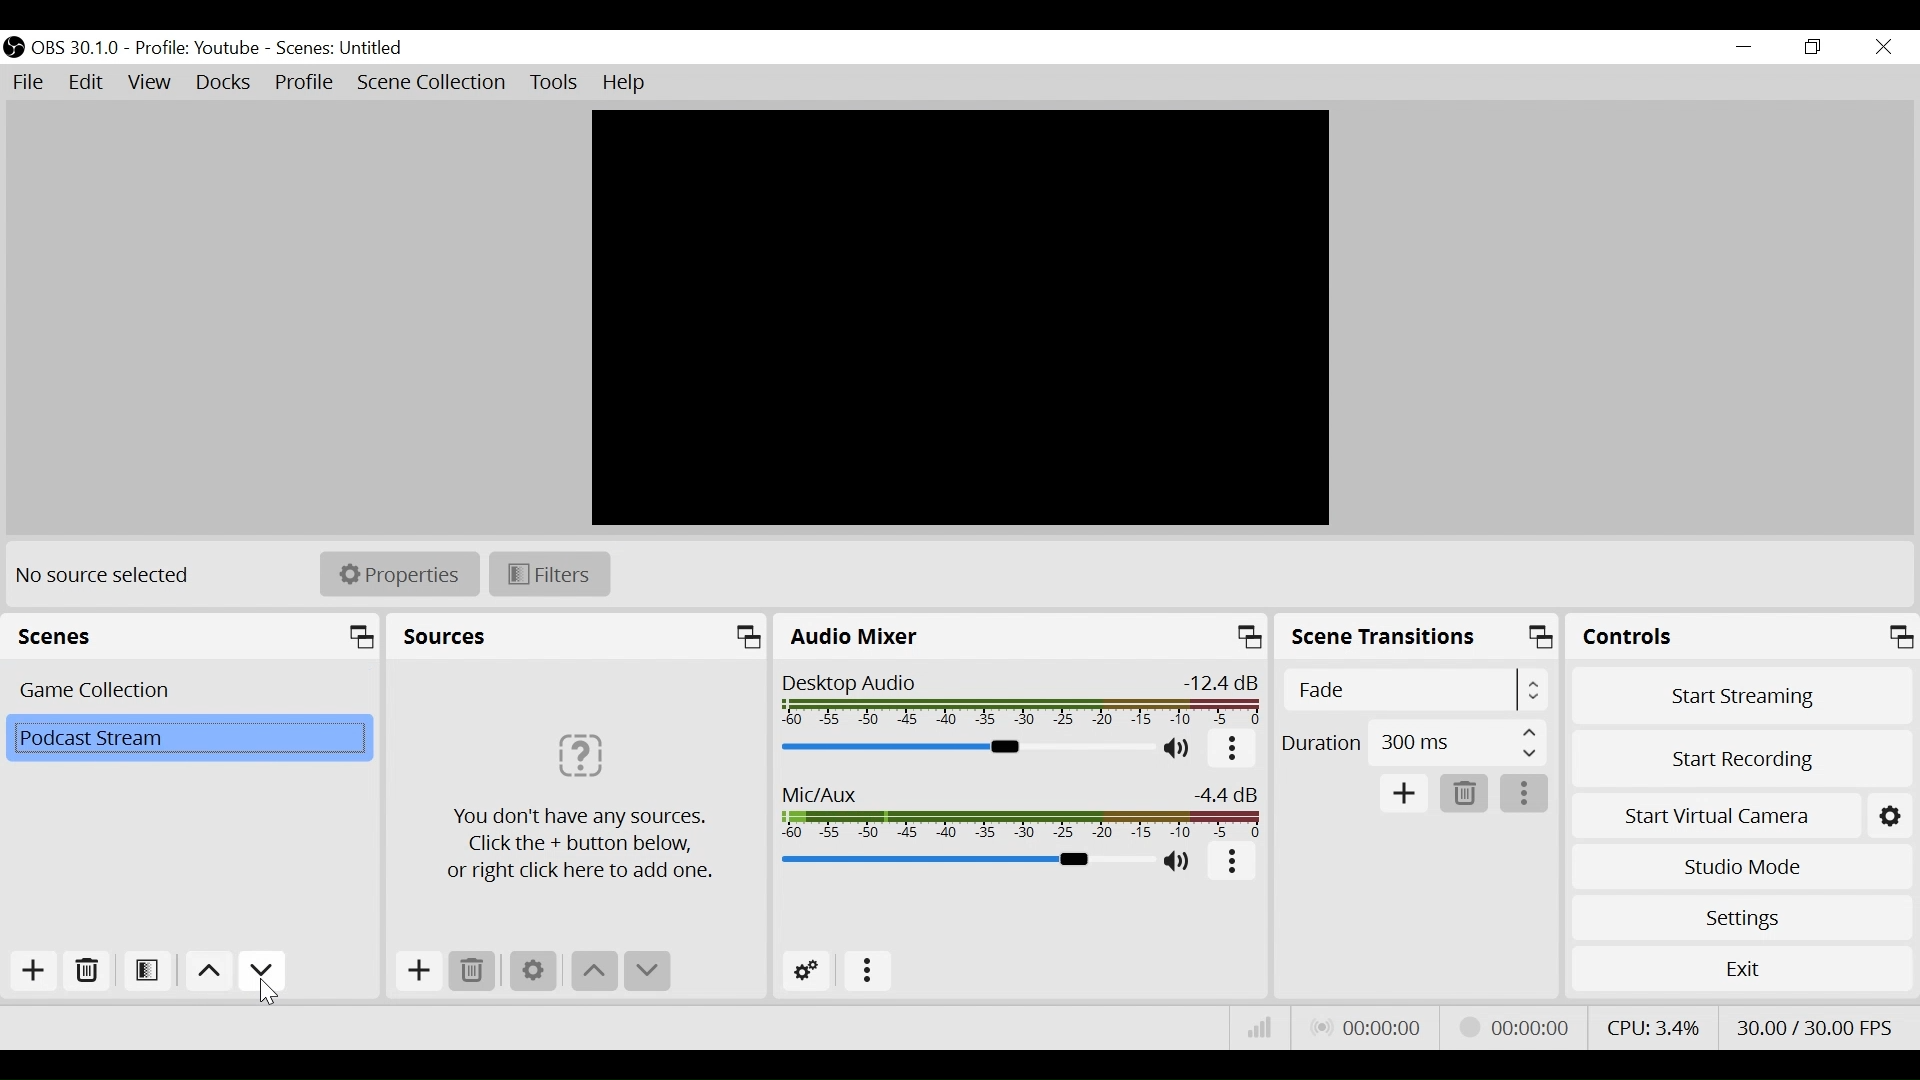 The image size is (1920, 1080). What do you see at coordinates (471, 970) in the screenshot?
I see `Delete` at bounding box center [471, 970].